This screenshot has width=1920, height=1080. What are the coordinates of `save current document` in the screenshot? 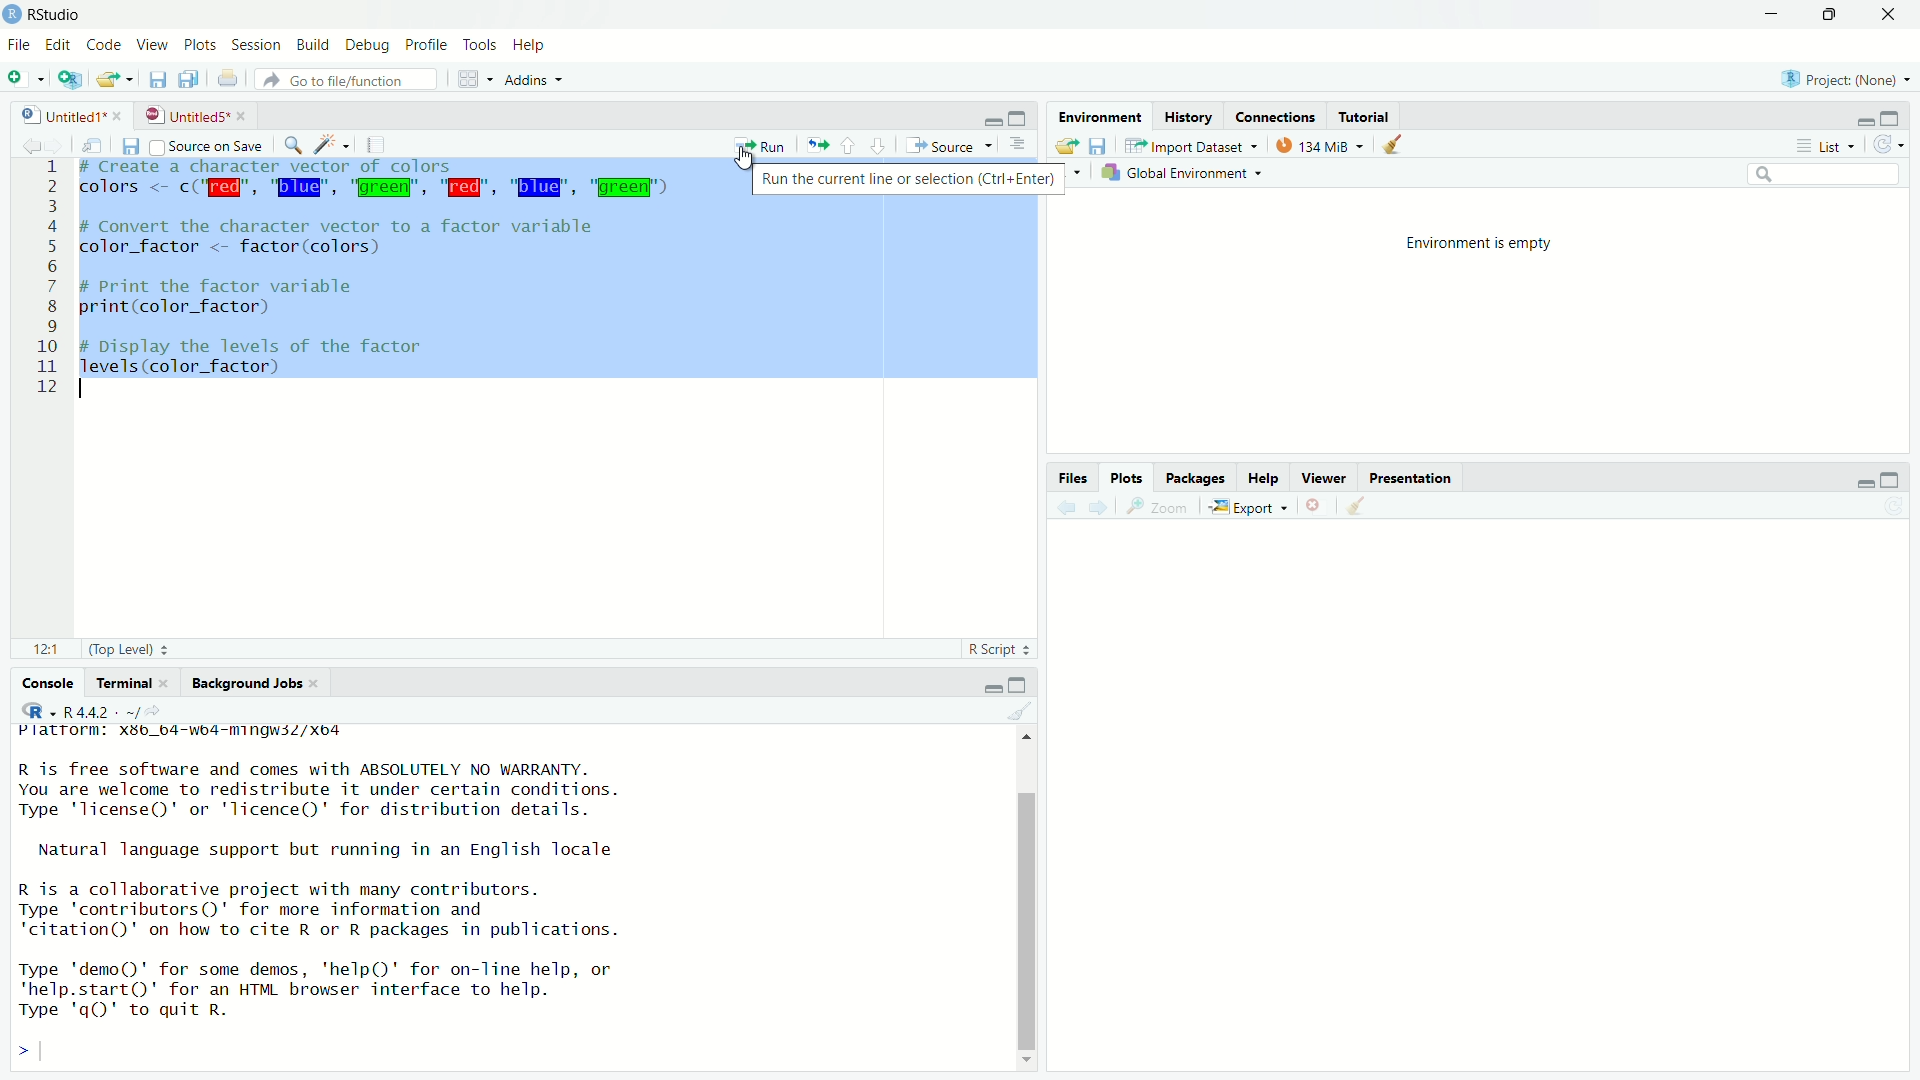 It's located at (154, 78).